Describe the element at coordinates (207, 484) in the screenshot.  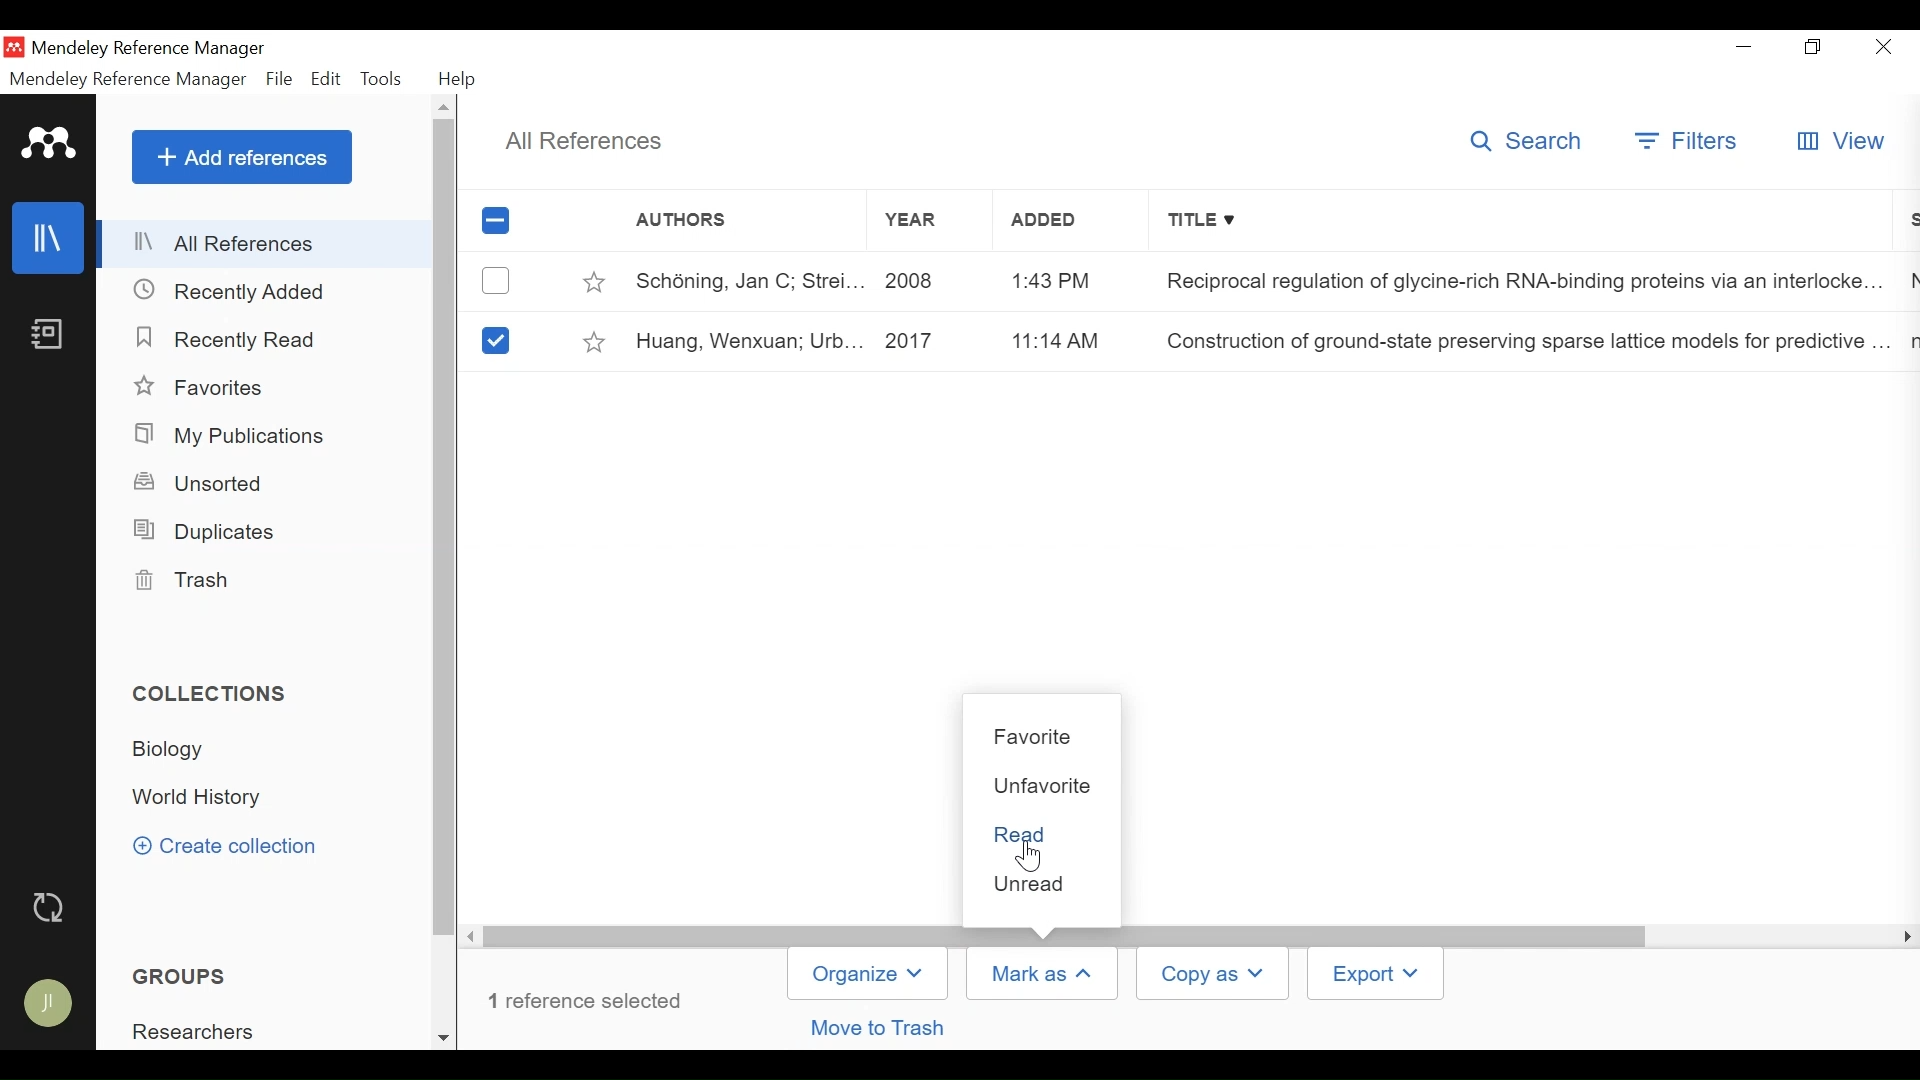
I see `Unsorted` at that location.